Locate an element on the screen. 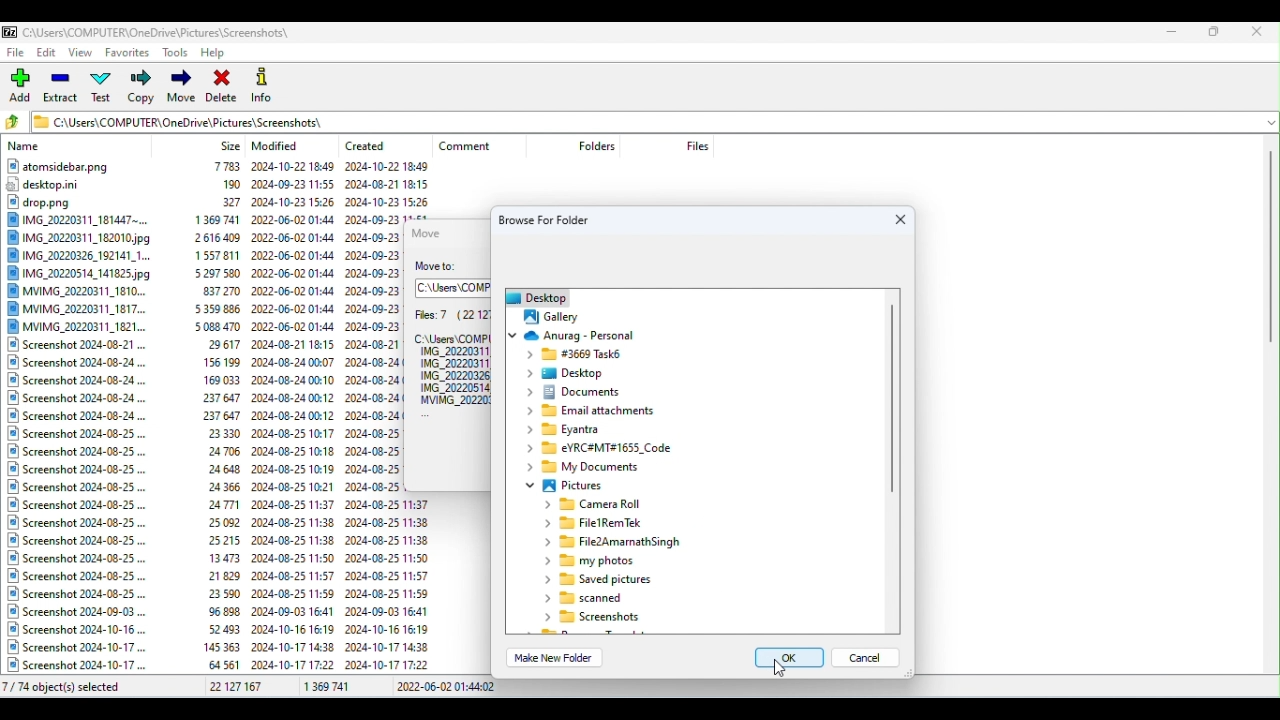  Folders is located at coordinates (599, 146).